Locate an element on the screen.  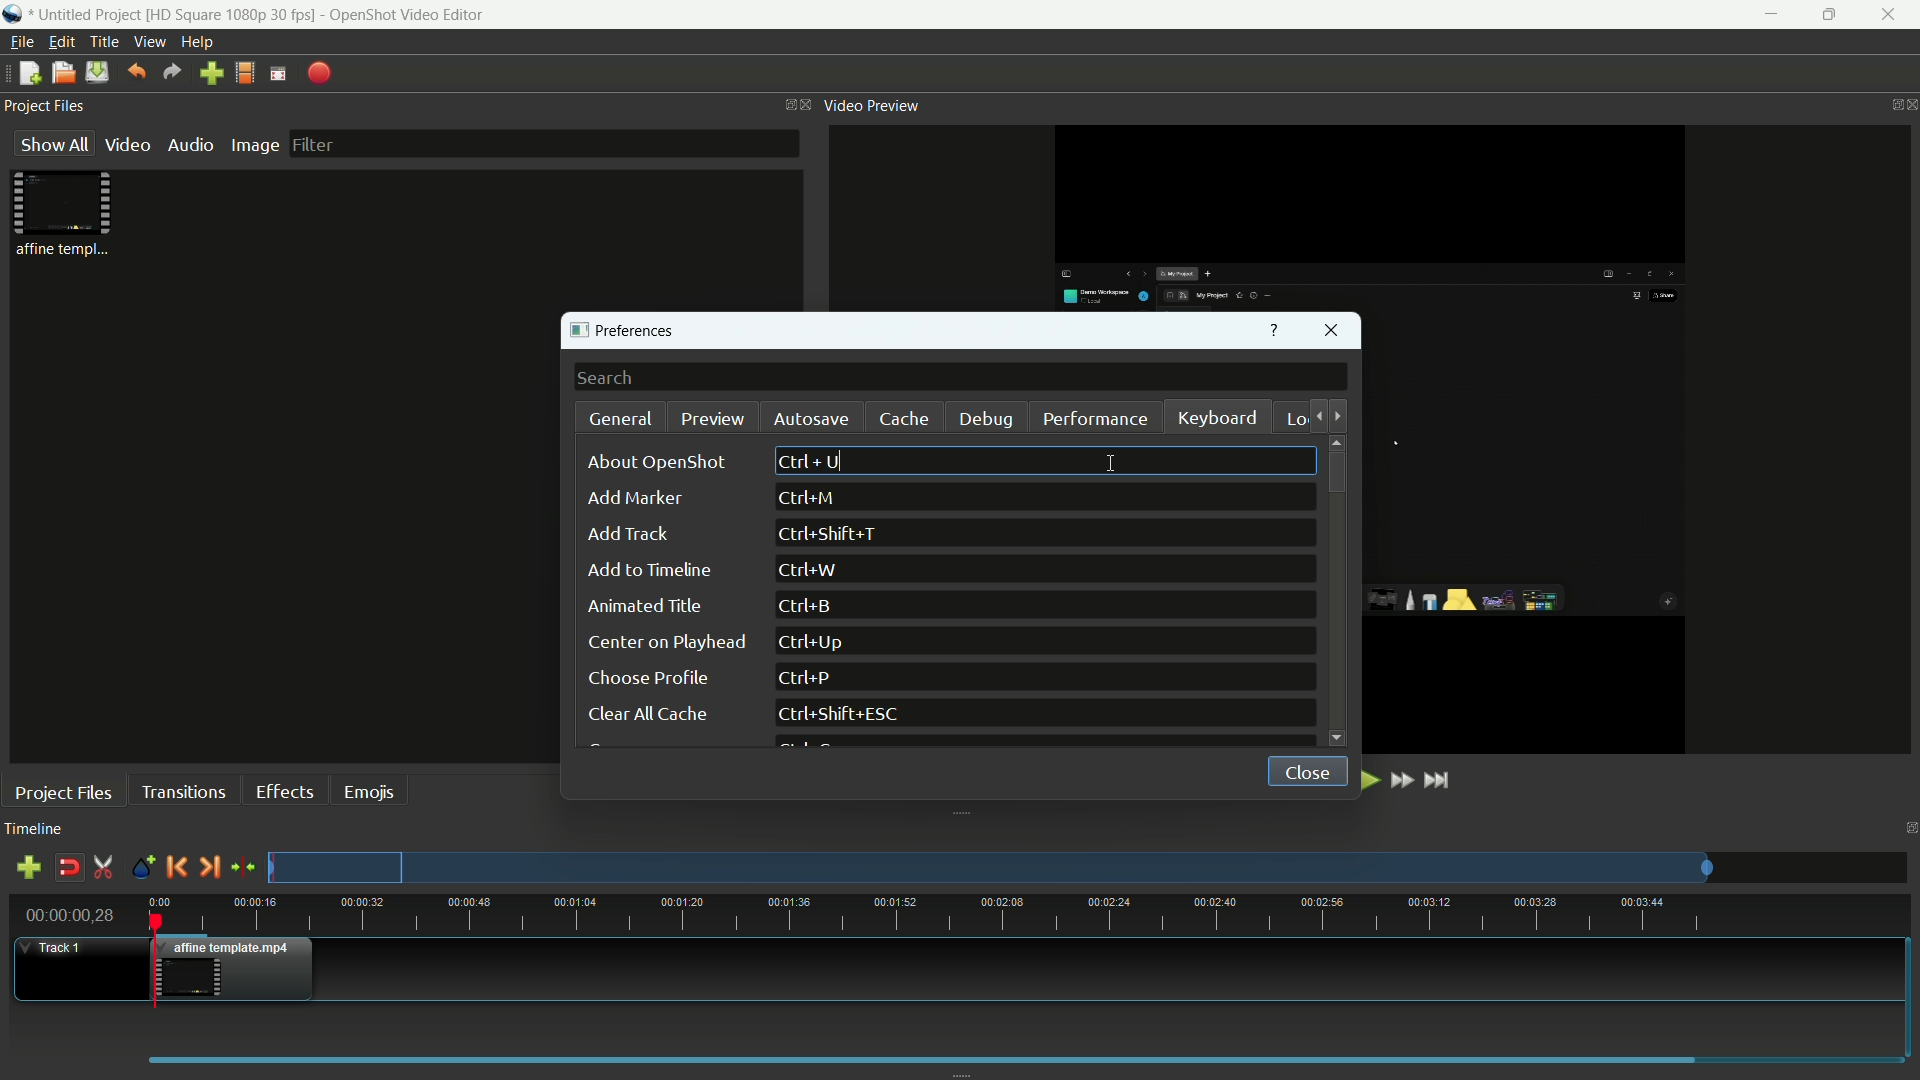
enable razor is located at coordinates (103, 868).